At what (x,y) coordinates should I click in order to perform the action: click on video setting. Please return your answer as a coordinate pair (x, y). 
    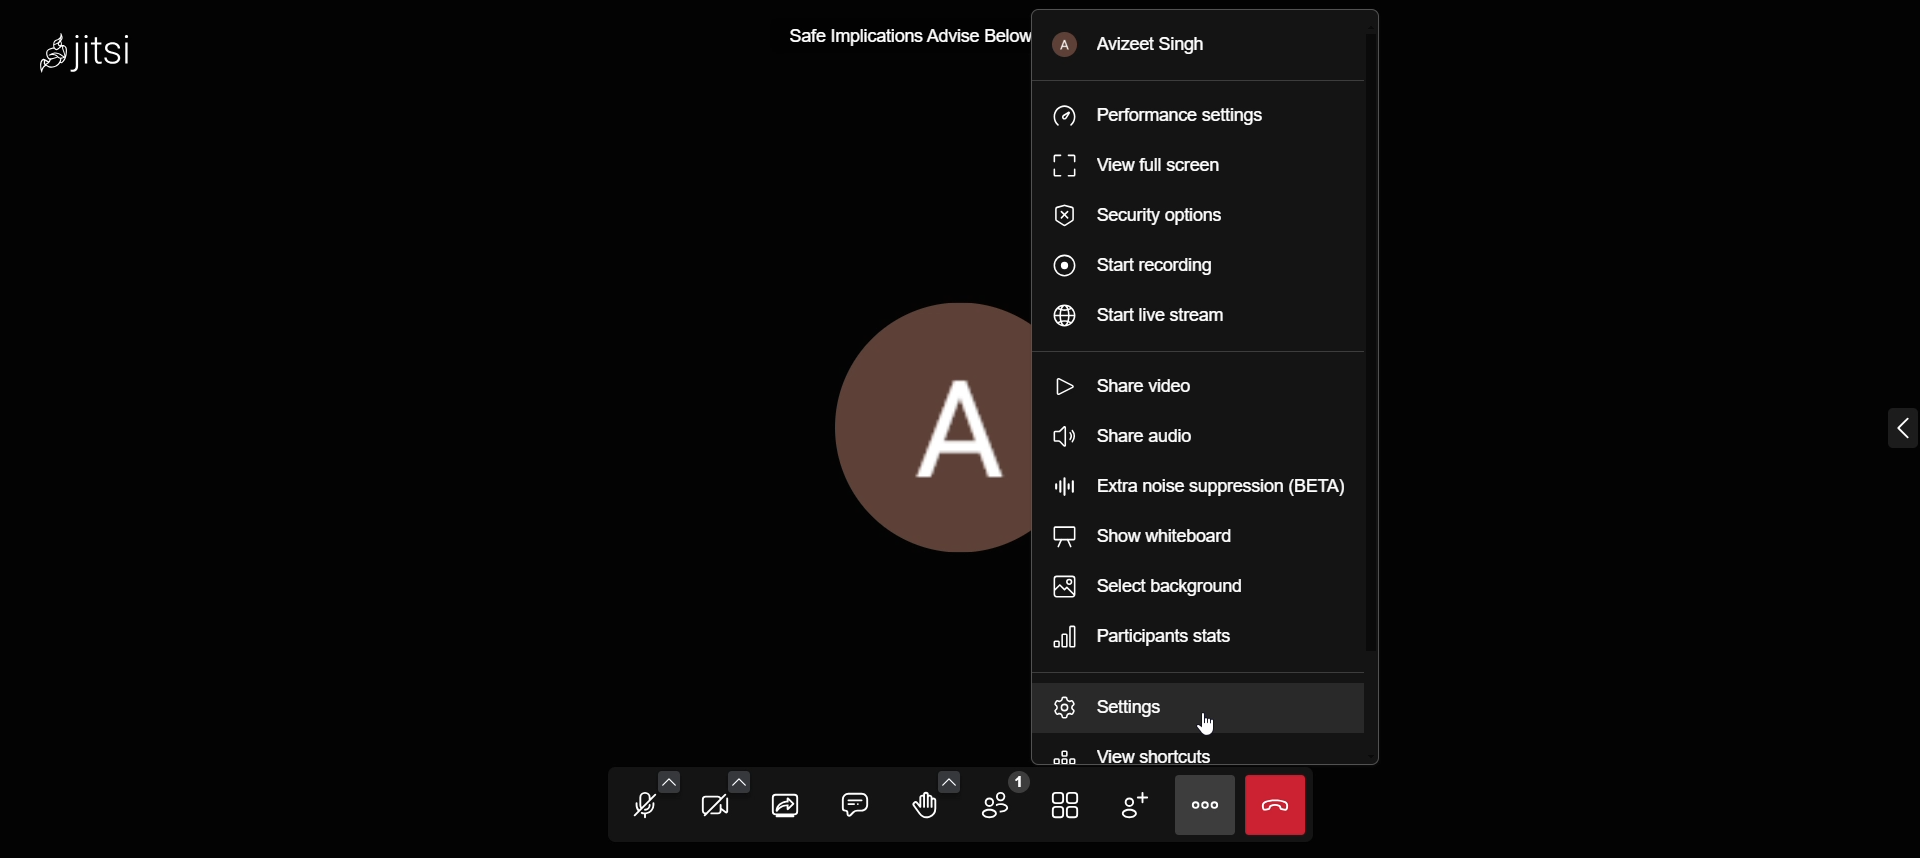
    Looking at the image, I should click on (739, 781).